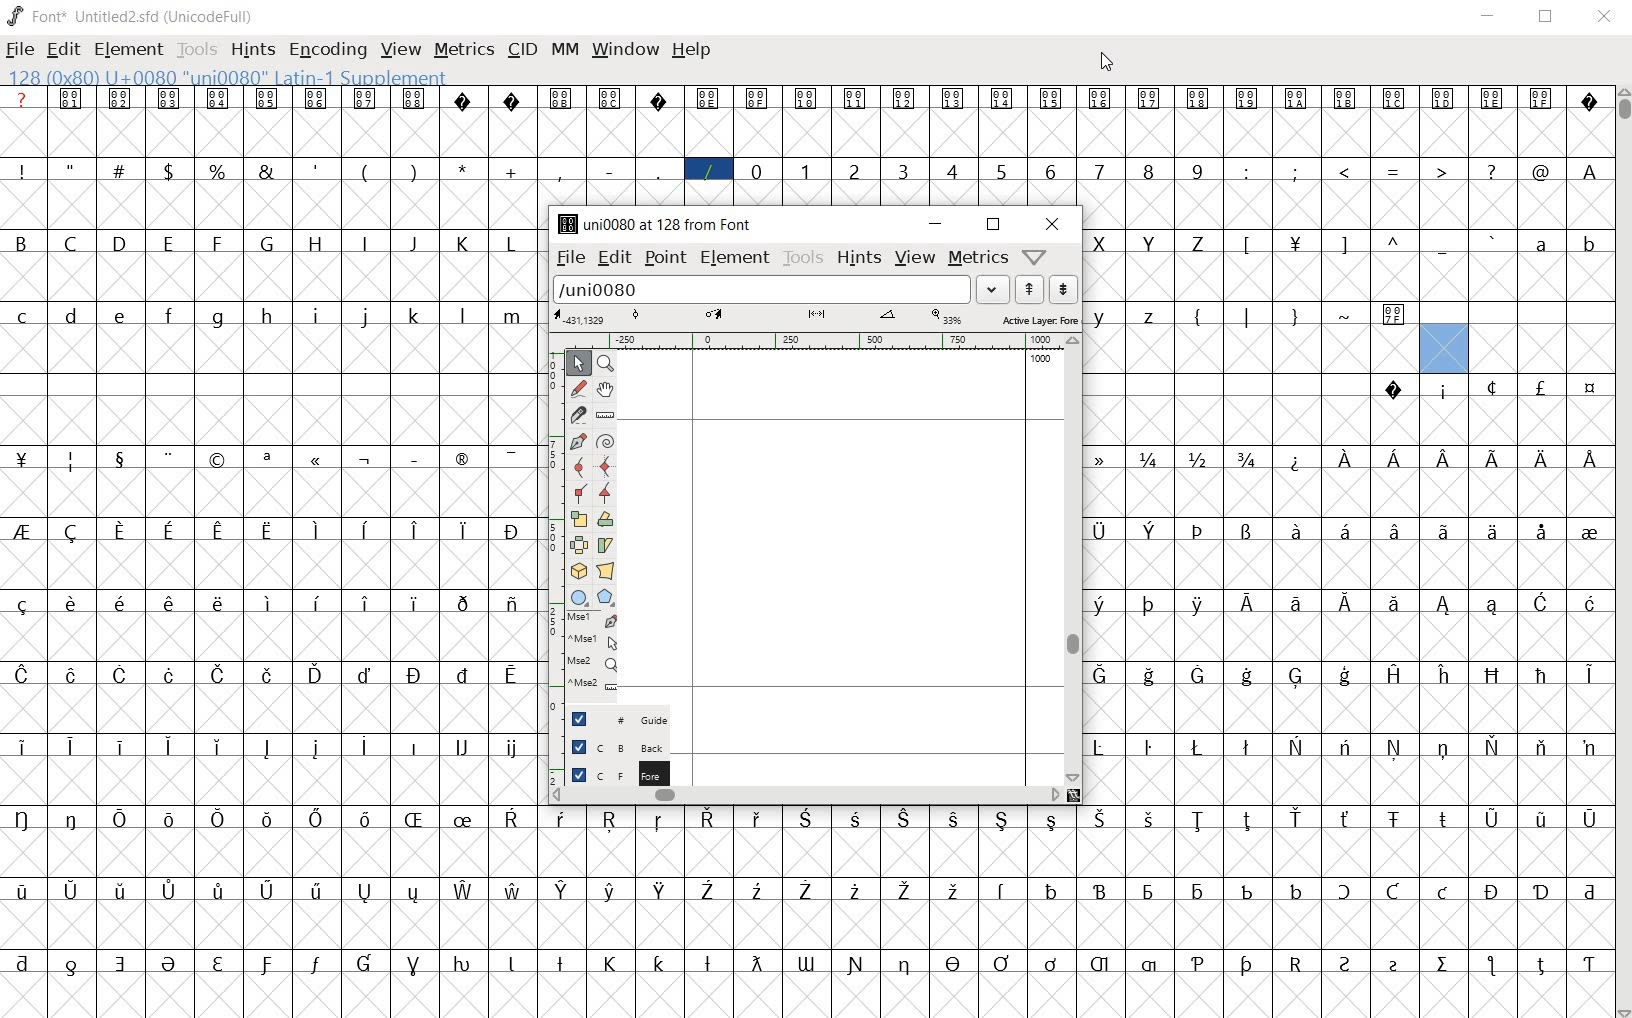 The width and height of the screenshot is (1632, 1018). What do you see at coordinates (1150, 531) in the screenshot?
I see `glyph` at bounding box center [1150, 531].